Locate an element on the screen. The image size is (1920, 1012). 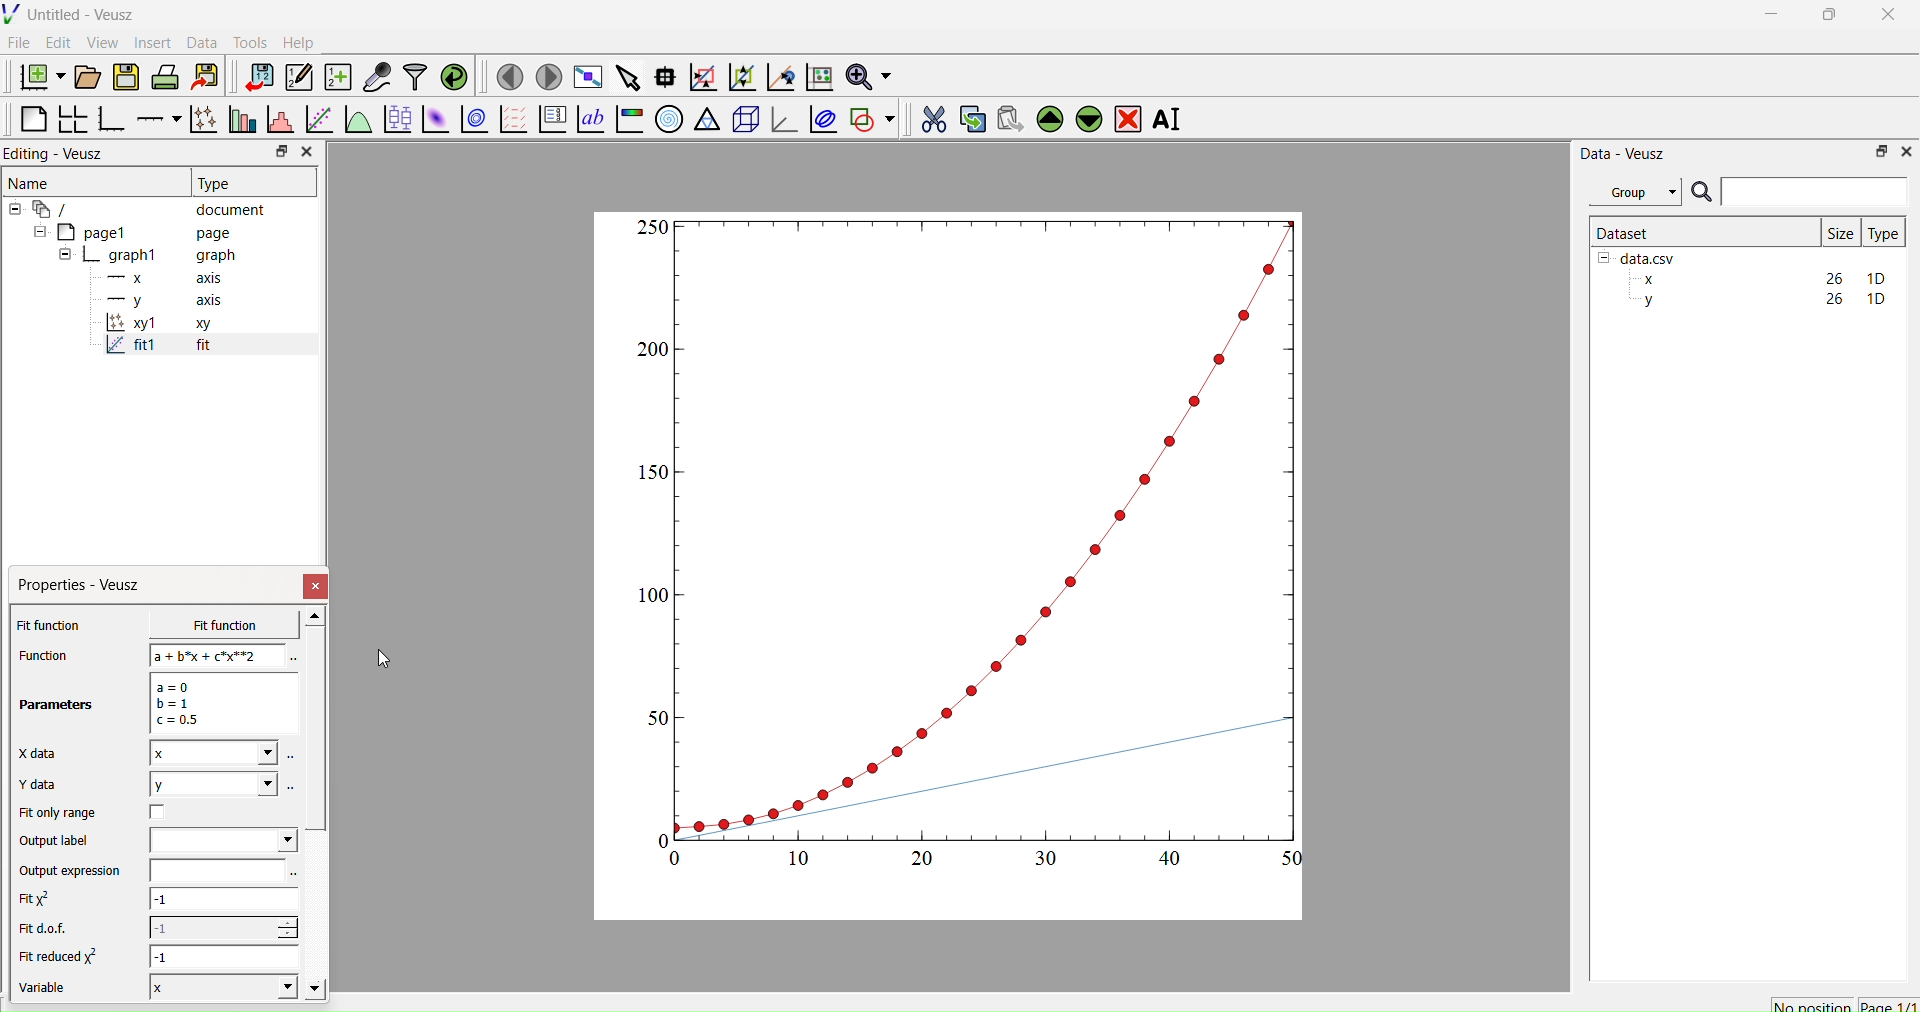
fit1 fit is located at coordinates (156, 349).